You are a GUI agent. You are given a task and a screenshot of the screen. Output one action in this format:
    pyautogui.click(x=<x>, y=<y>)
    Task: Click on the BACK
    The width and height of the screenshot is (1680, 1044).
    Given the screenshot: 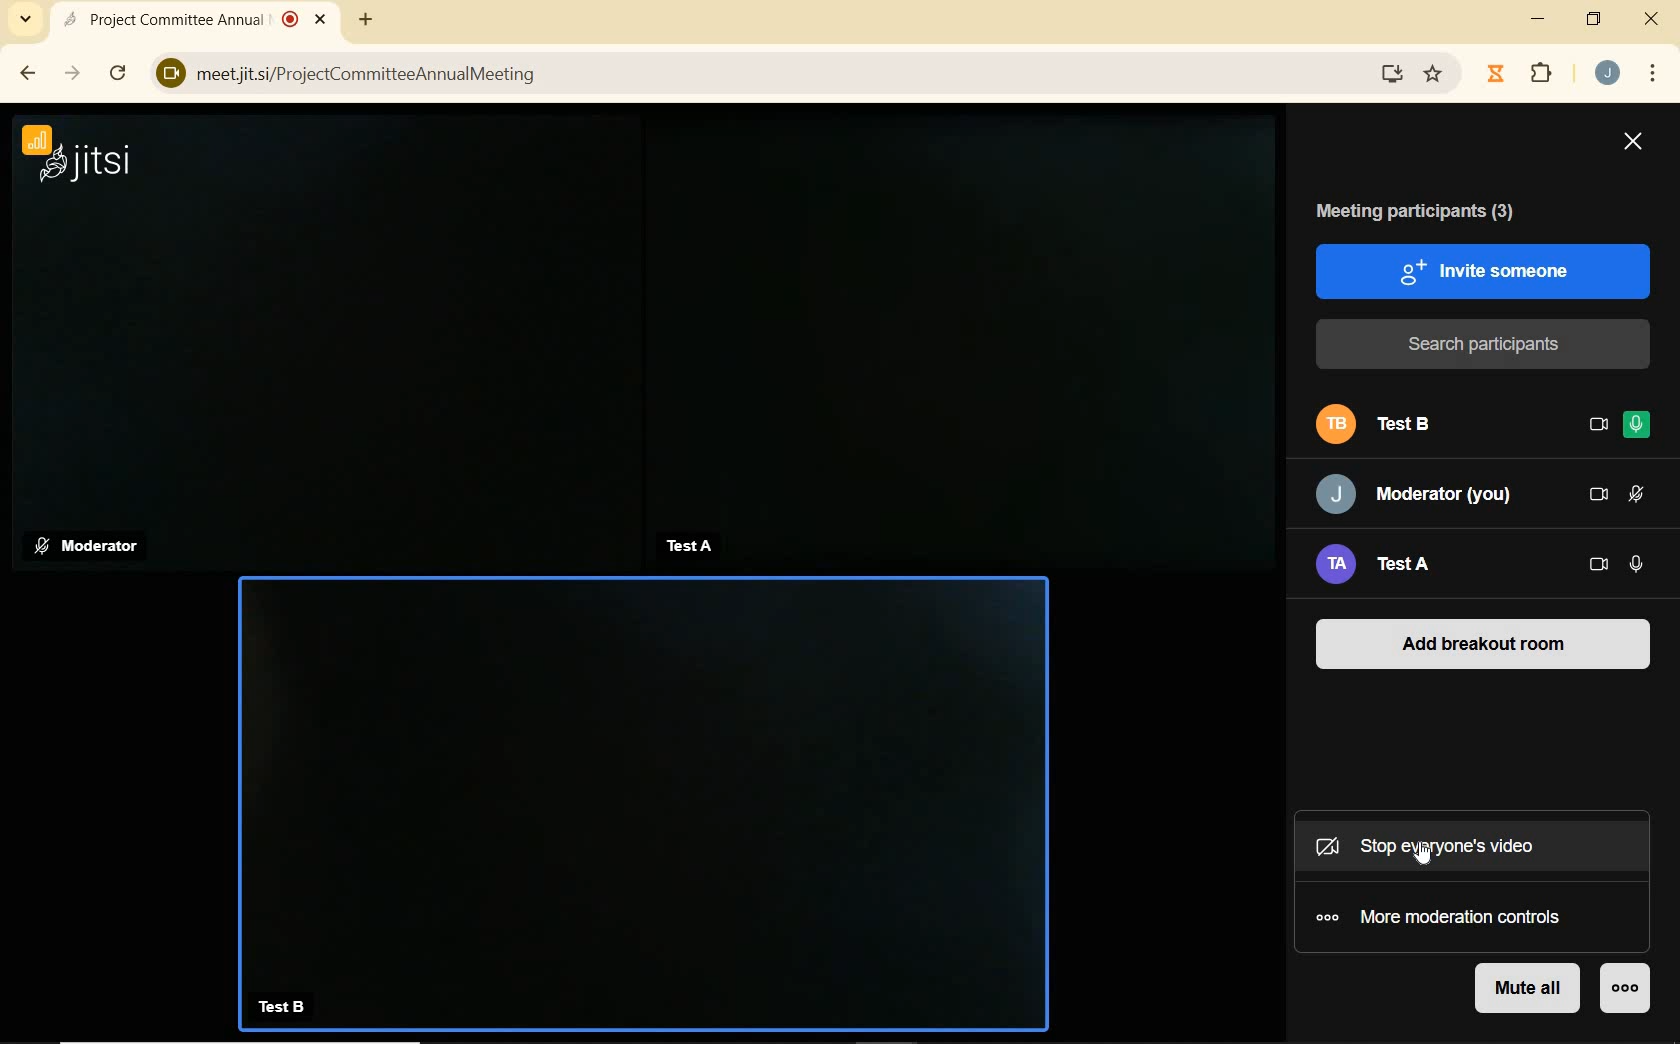 What is the action you would take?
    pyautogui.click(x=26, y=75)
    